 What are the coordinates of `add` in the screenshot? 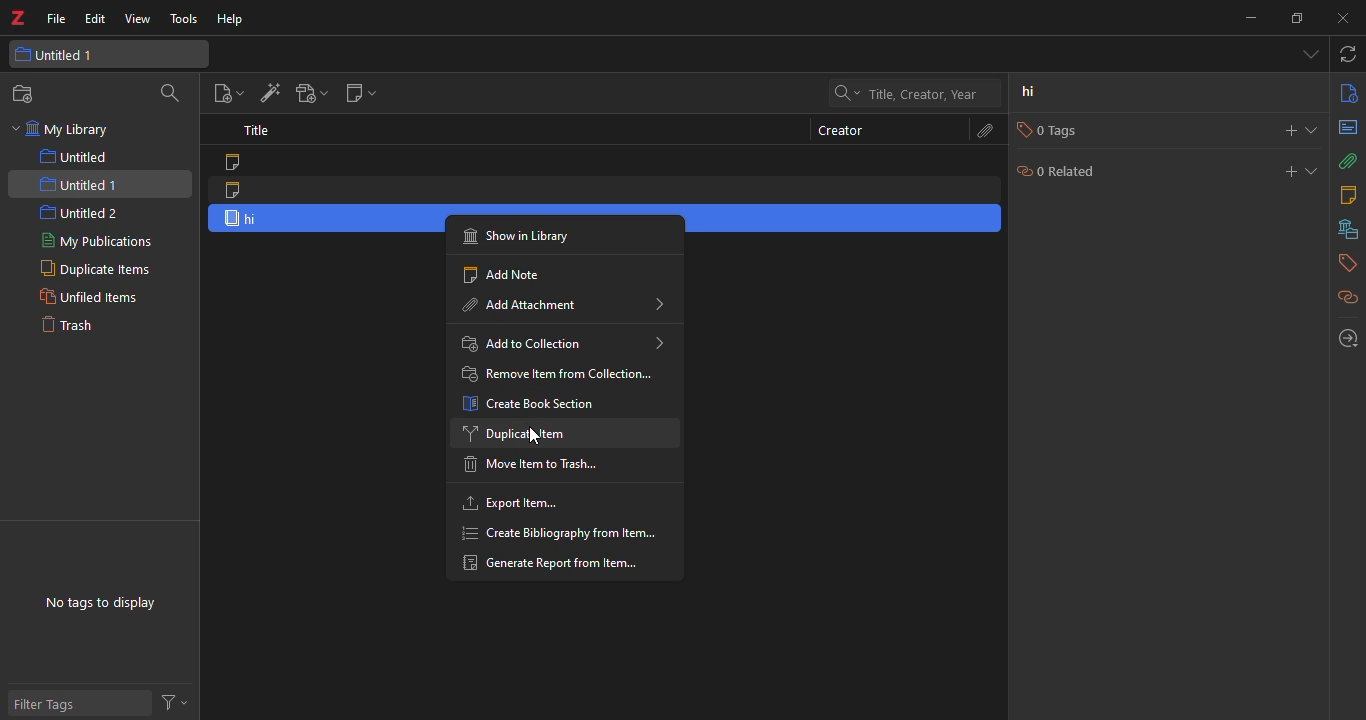 It's located at (1290, 171).